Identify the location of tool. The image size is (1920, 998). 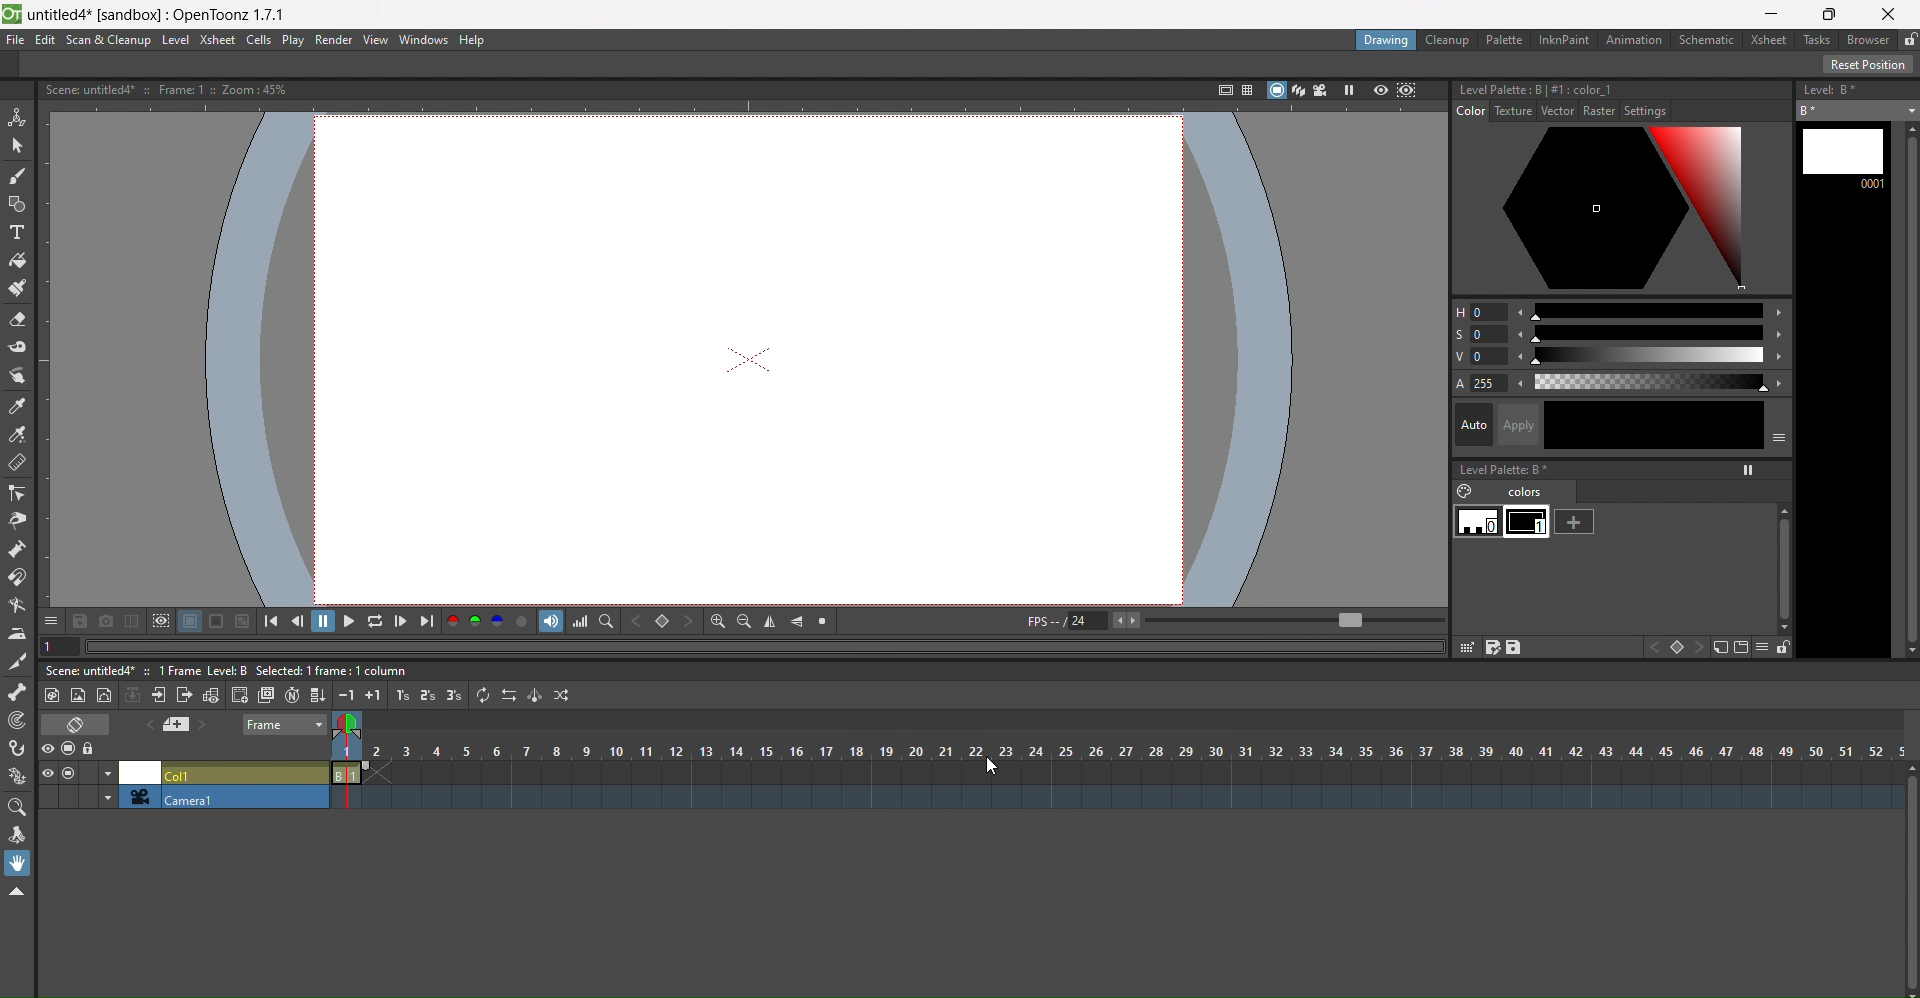
(243, 620).